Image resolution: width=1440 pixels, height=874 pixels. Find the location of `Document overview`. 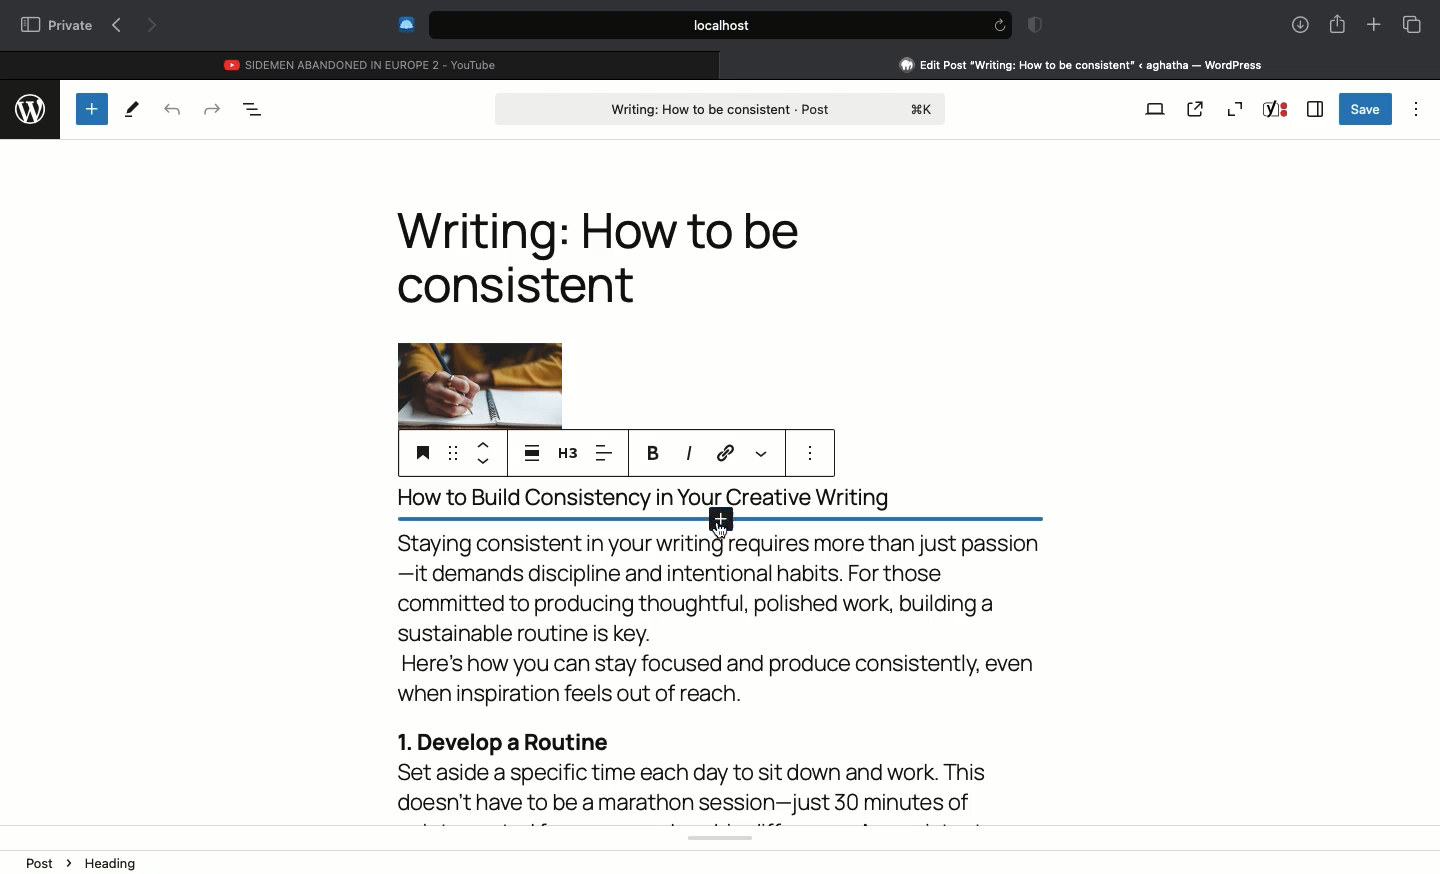

Document overview is located at coordinates (254, 109).